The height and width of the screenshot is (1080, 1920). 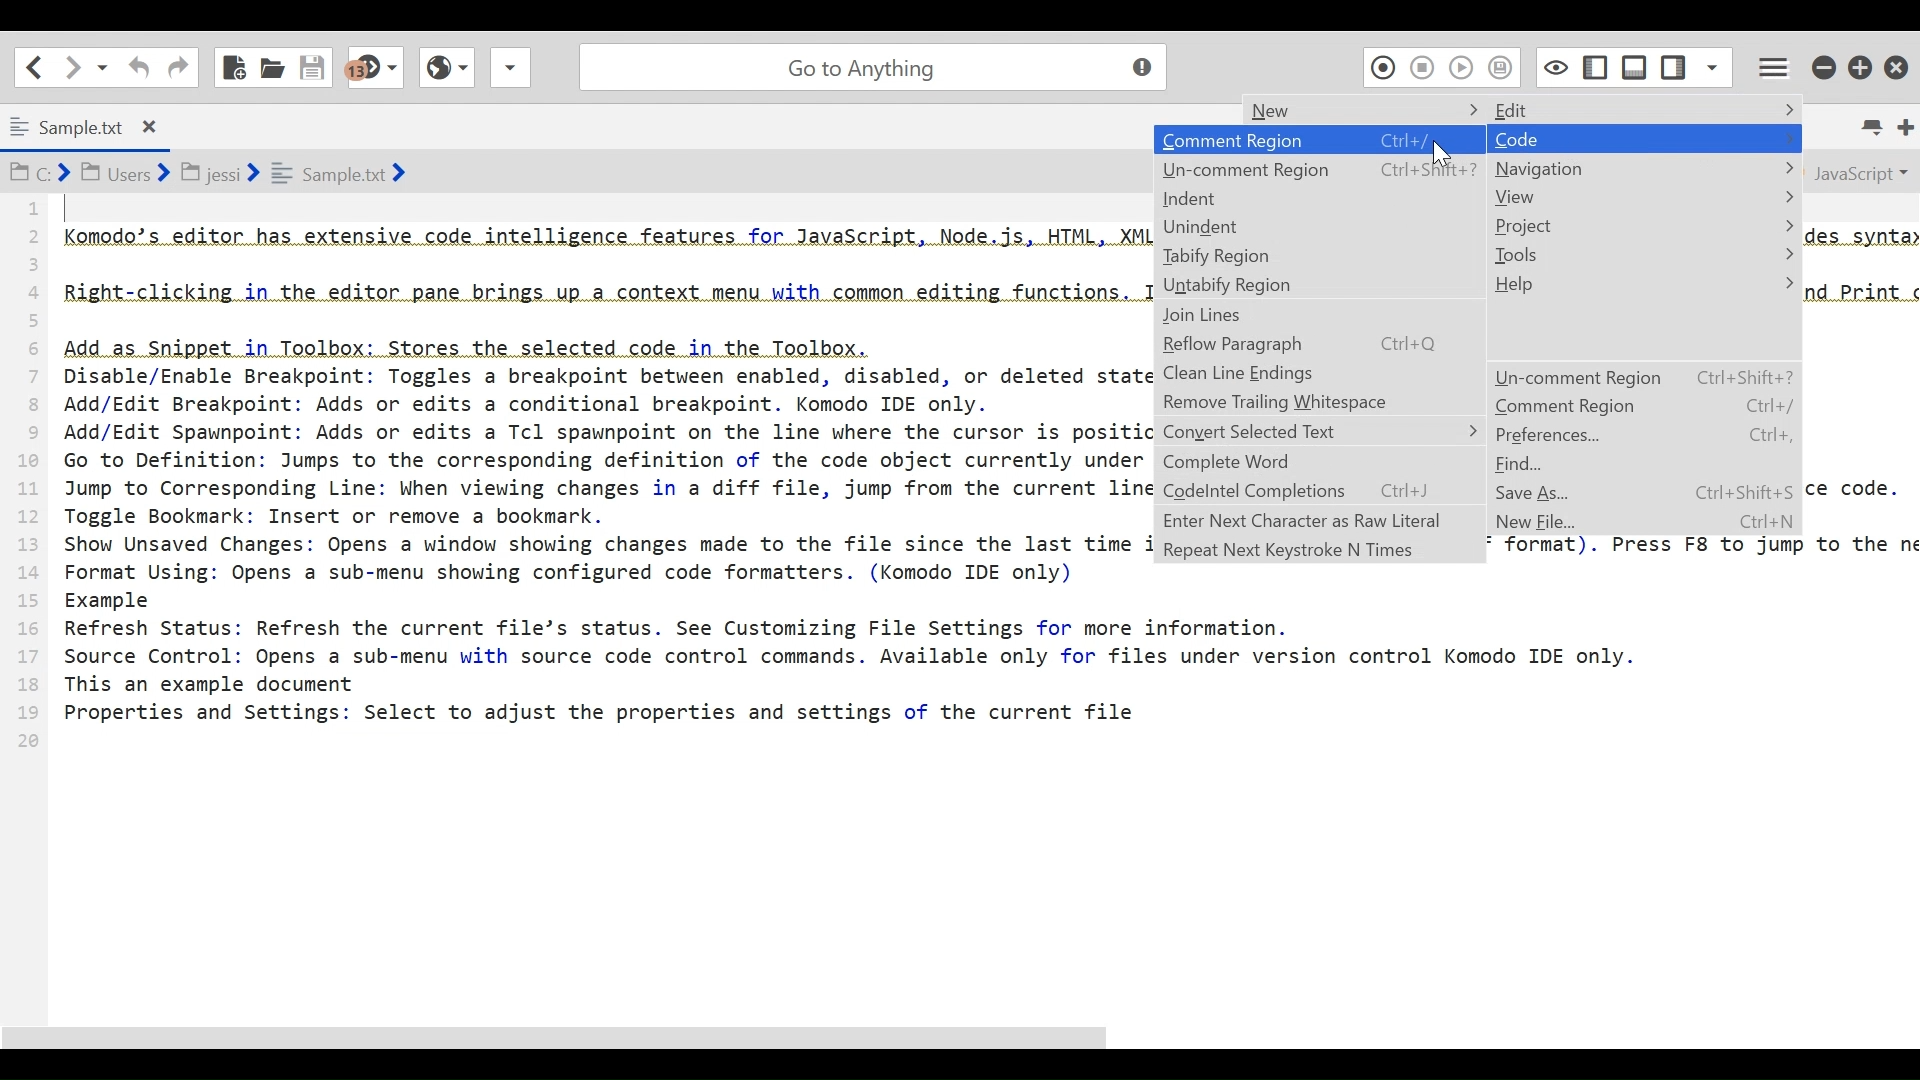 What do you see at coordinates (1382, 66) in the screenshot?
I see `Record Macro` at bounding box center [1382, 66].